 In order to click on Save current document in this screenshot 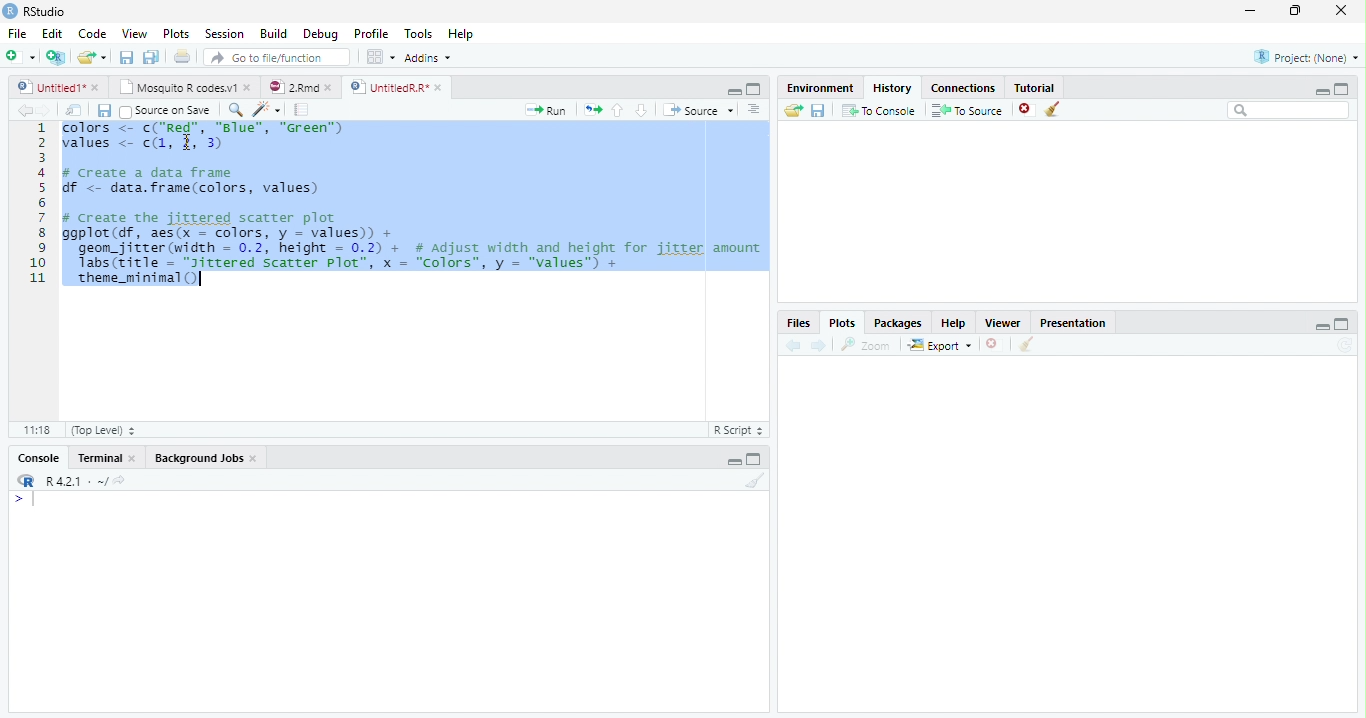, I will do `click(127, 57)`.